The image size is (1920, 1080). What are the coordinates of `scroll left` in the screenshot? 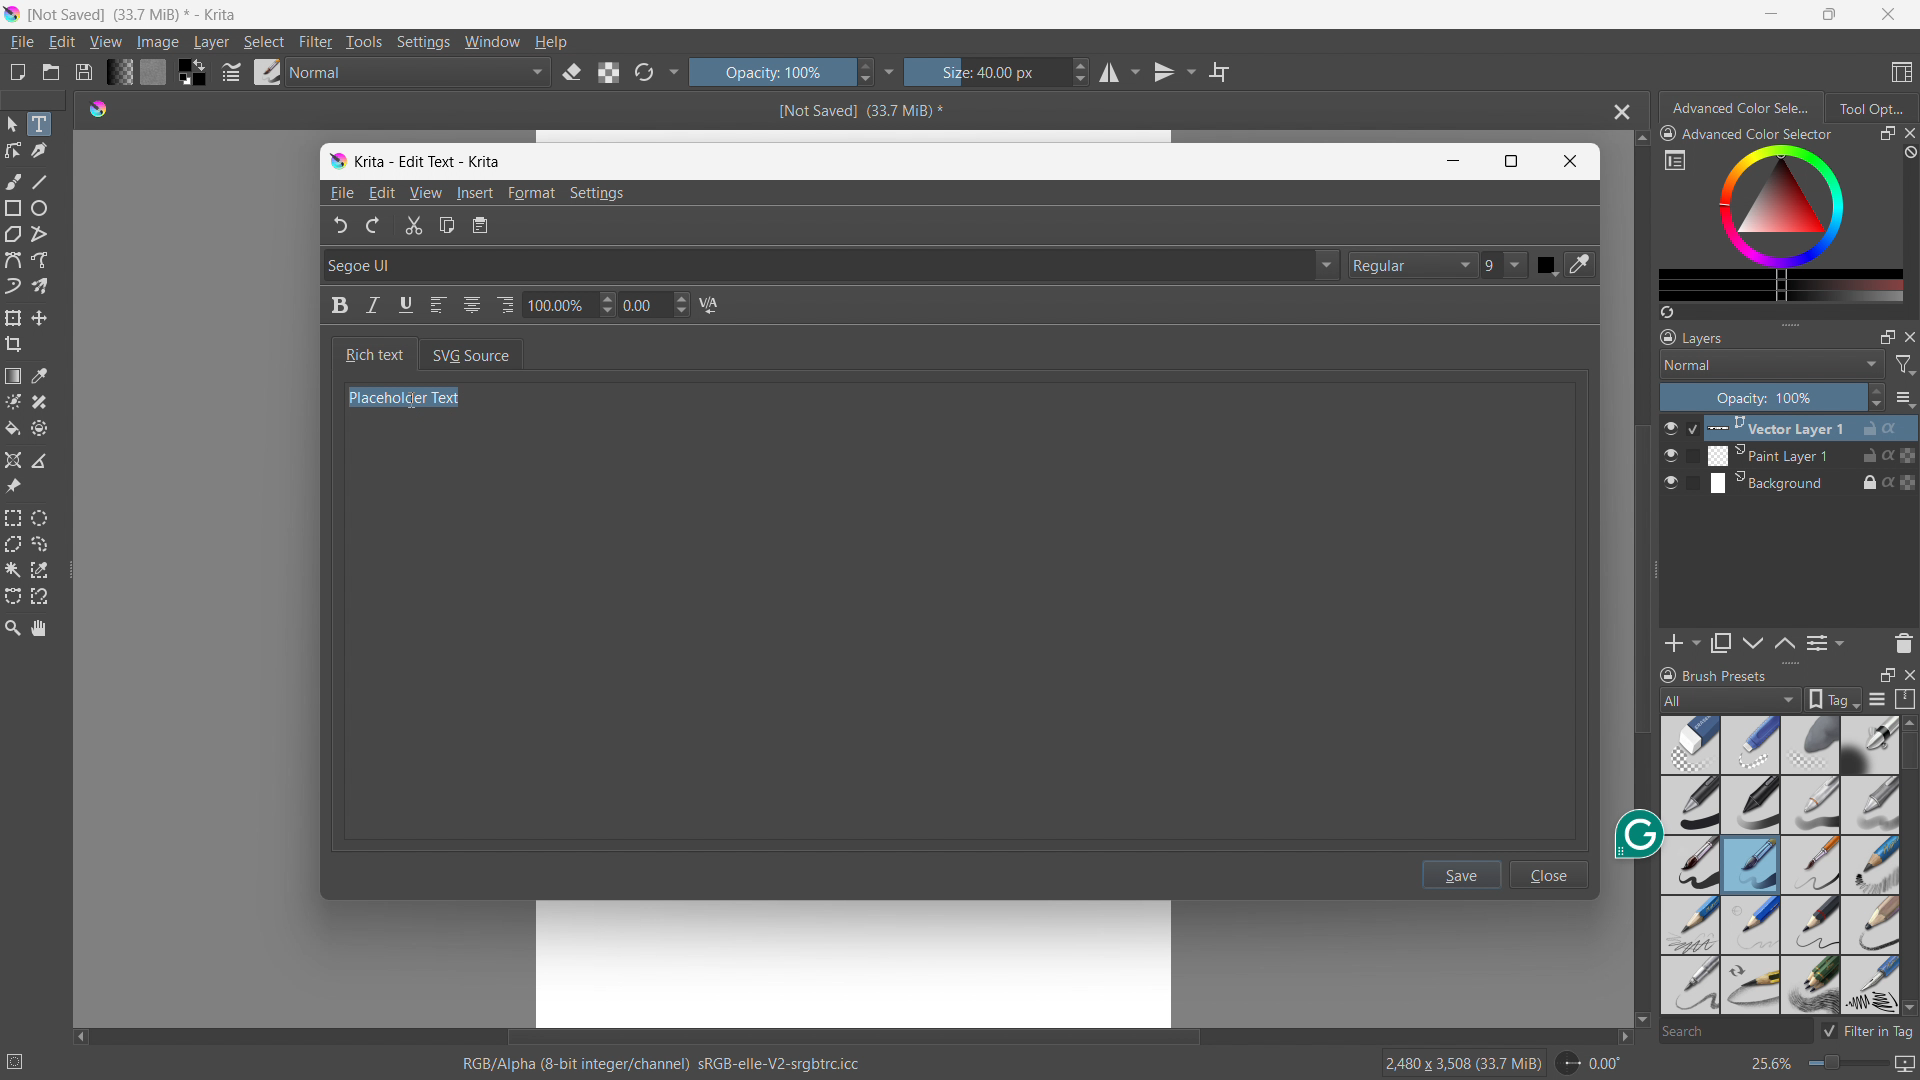 It's located at (81, 1032).